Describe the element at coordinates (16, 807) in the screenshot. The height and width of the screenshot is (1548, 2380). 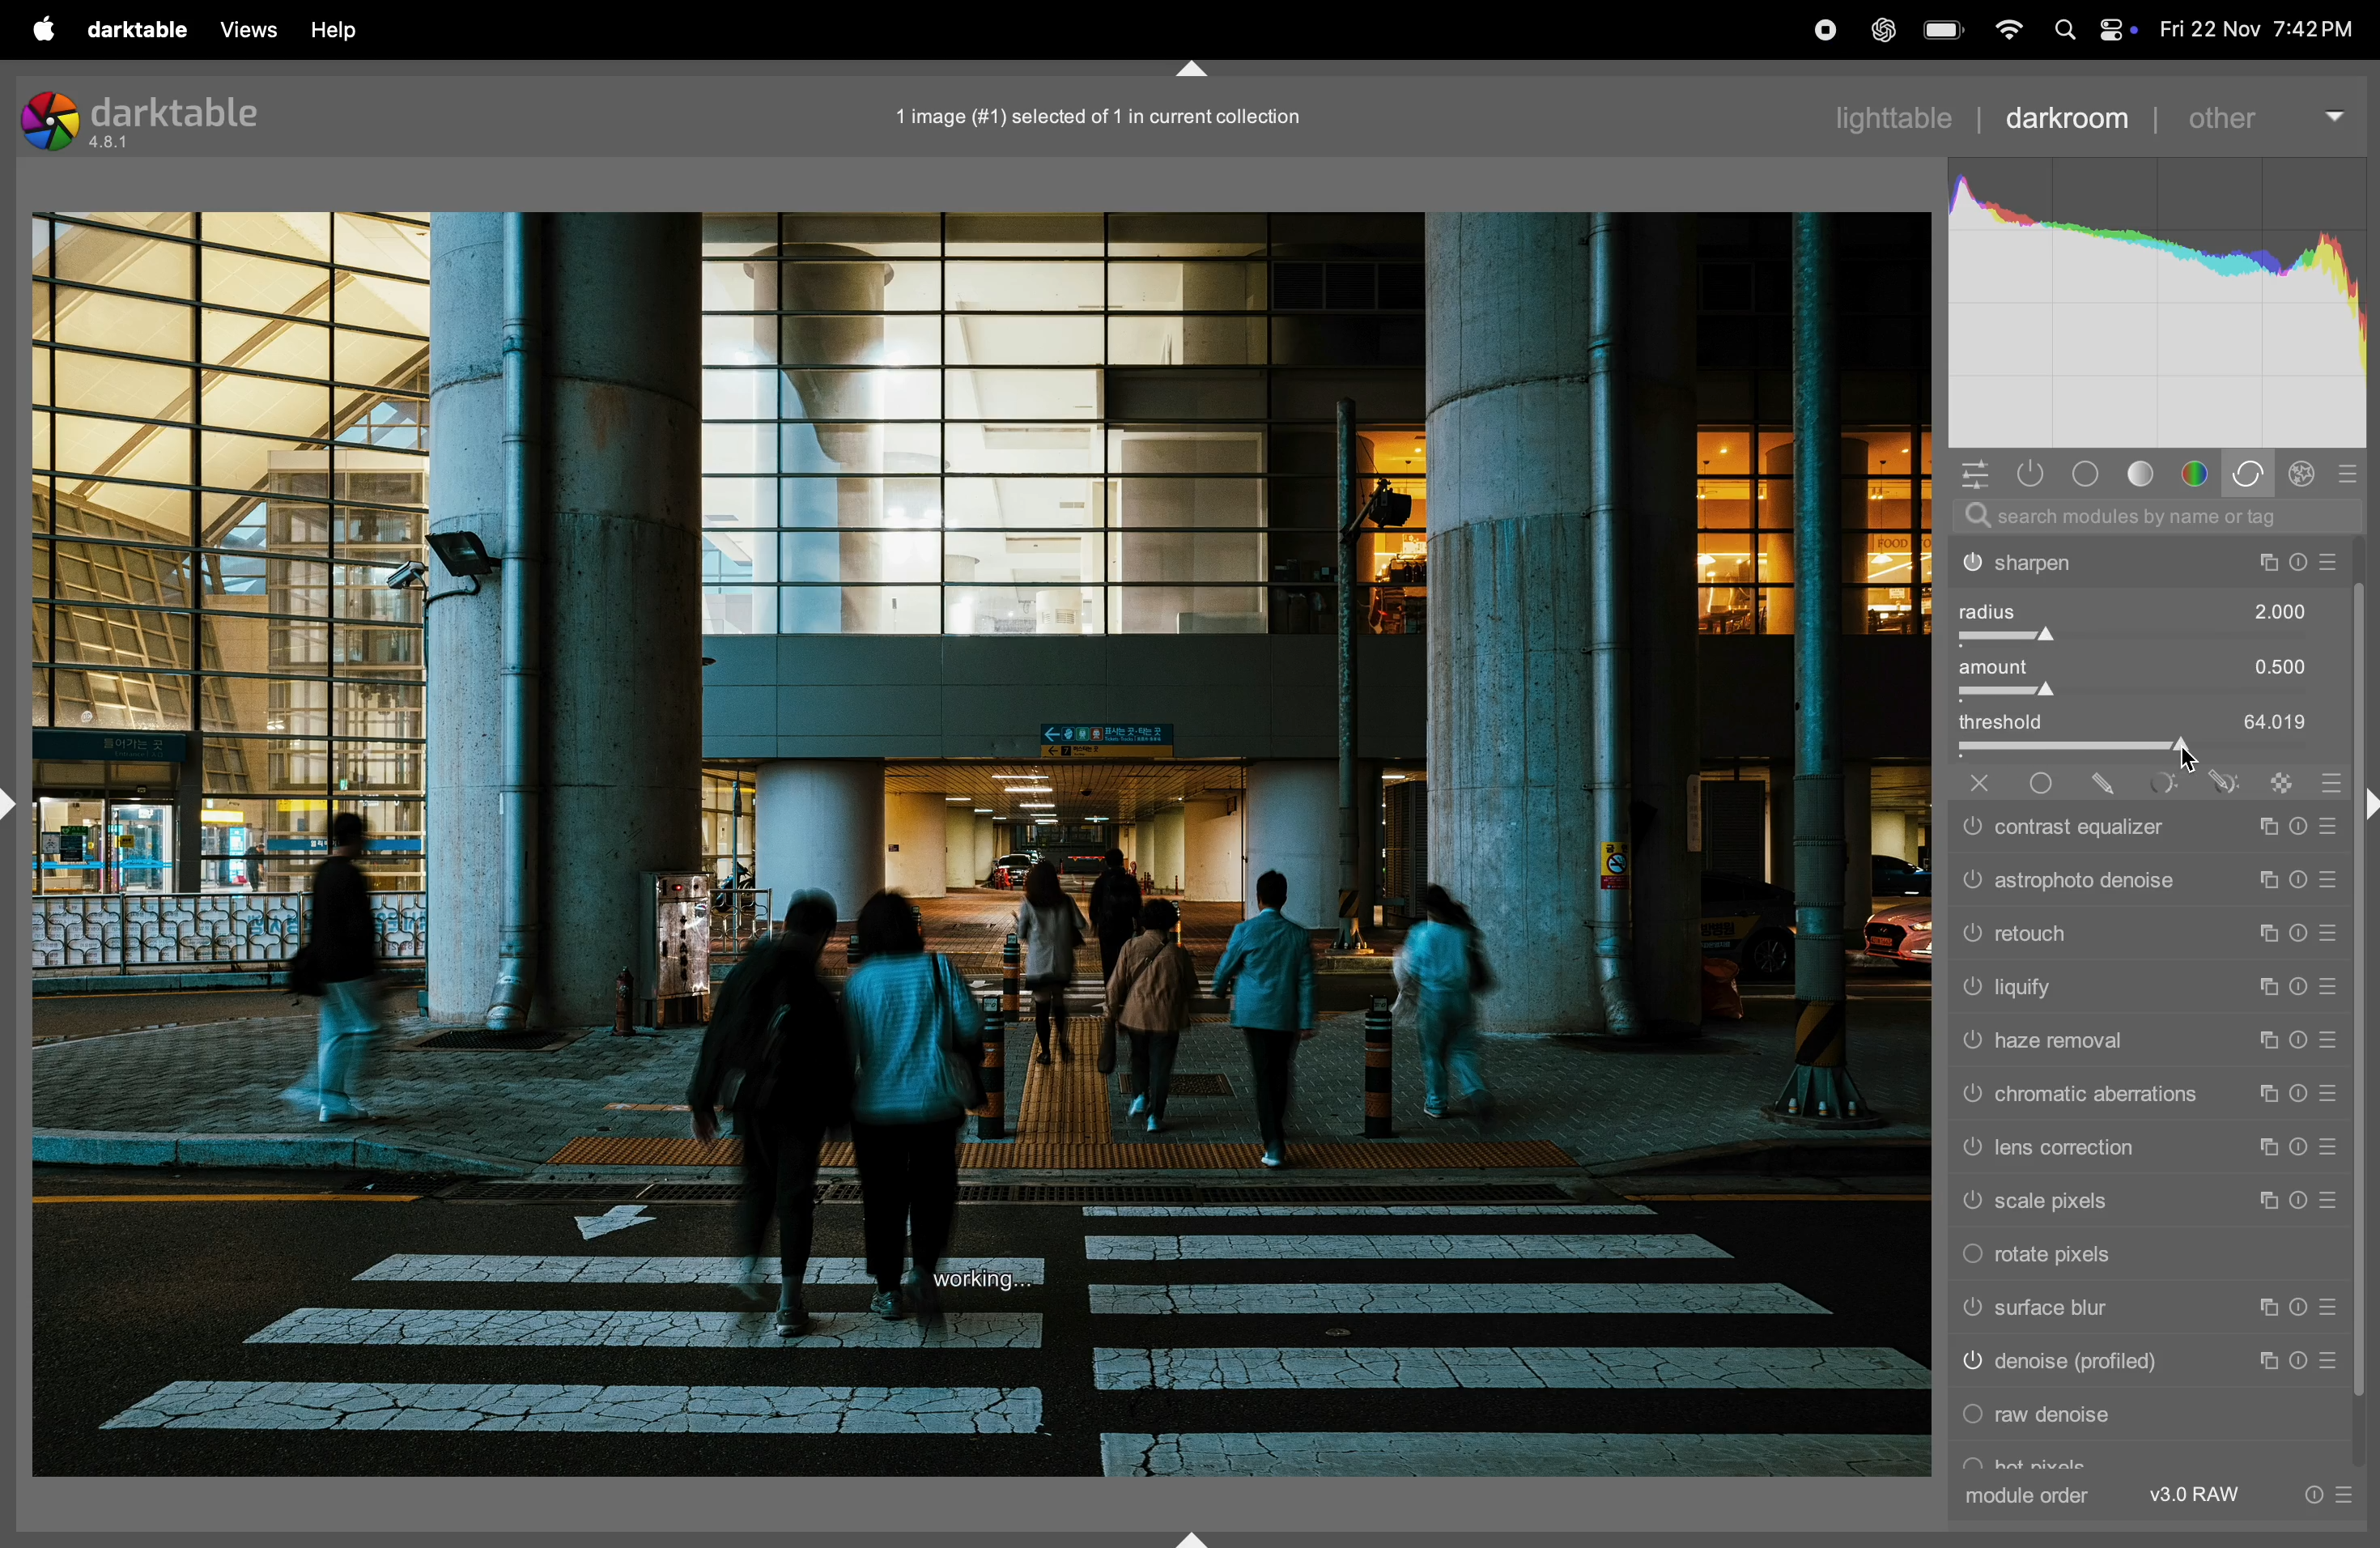
I see `shift+ctrl+l` at that location.